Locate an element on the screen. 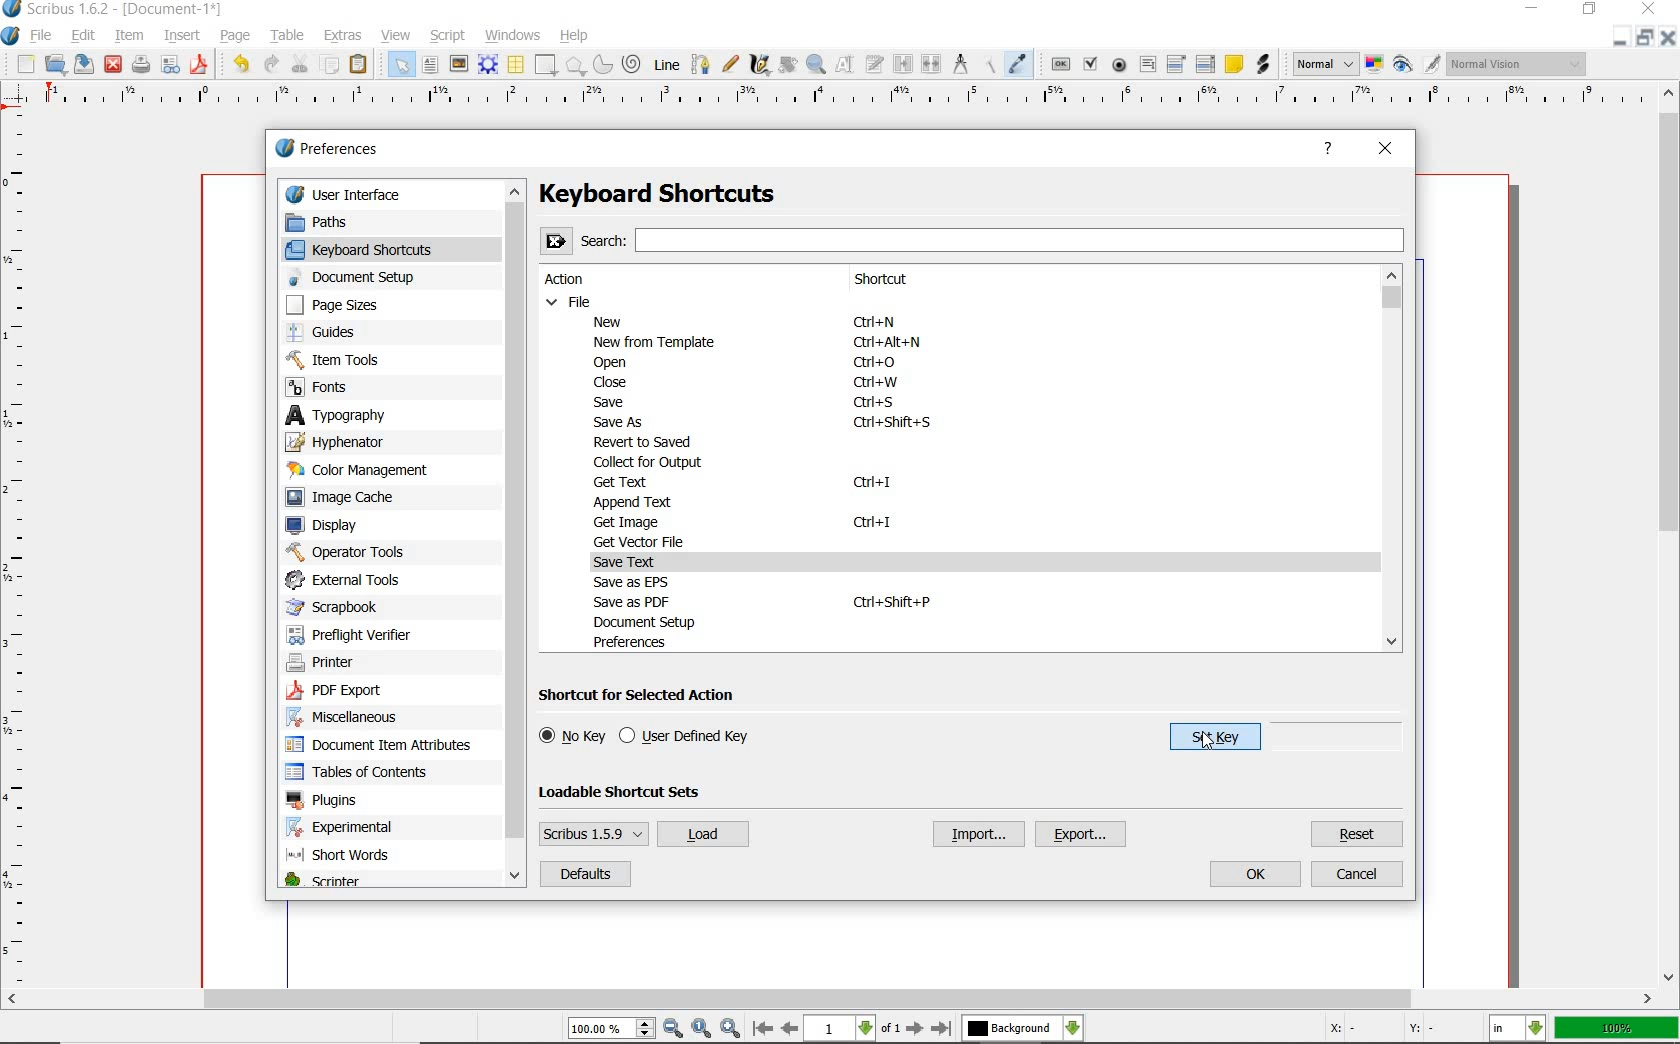 This screenshot has height=1044, width=1680. Ctrl + Shift + P is located at coordinates (891, 601).